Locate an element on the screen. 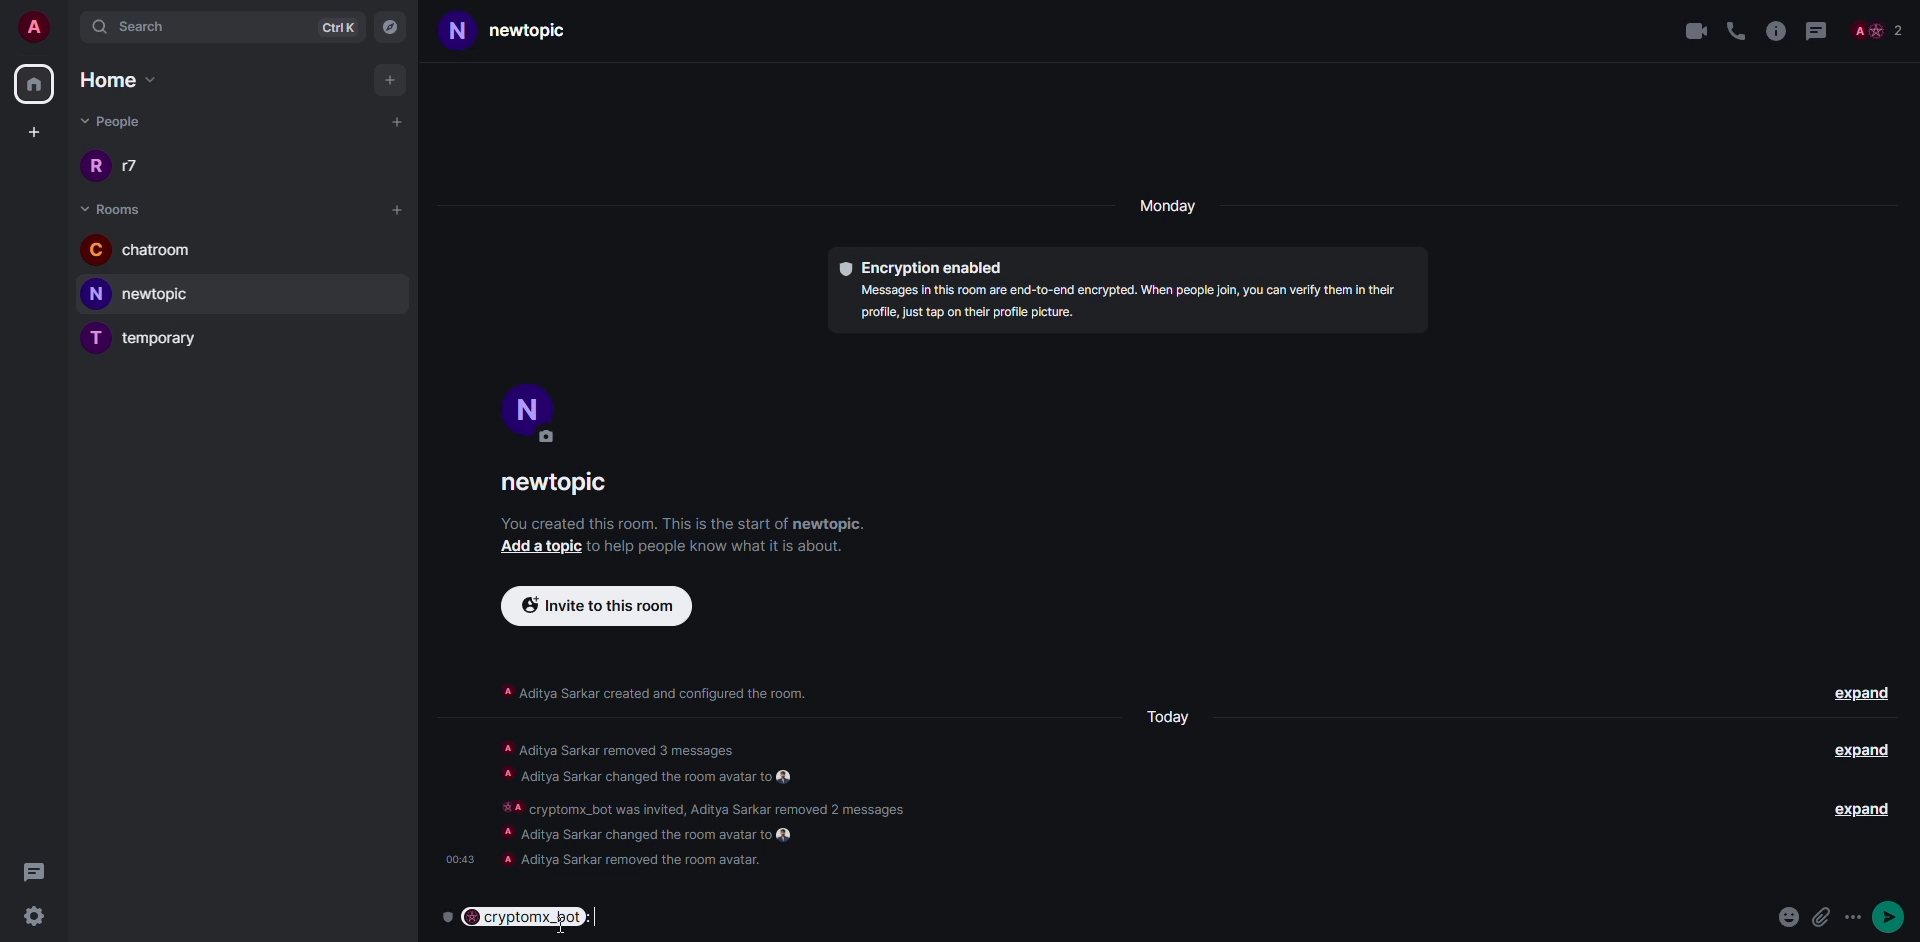 This screenshot has height=942, width=1920. expand is located at coordinates (1864, 693).